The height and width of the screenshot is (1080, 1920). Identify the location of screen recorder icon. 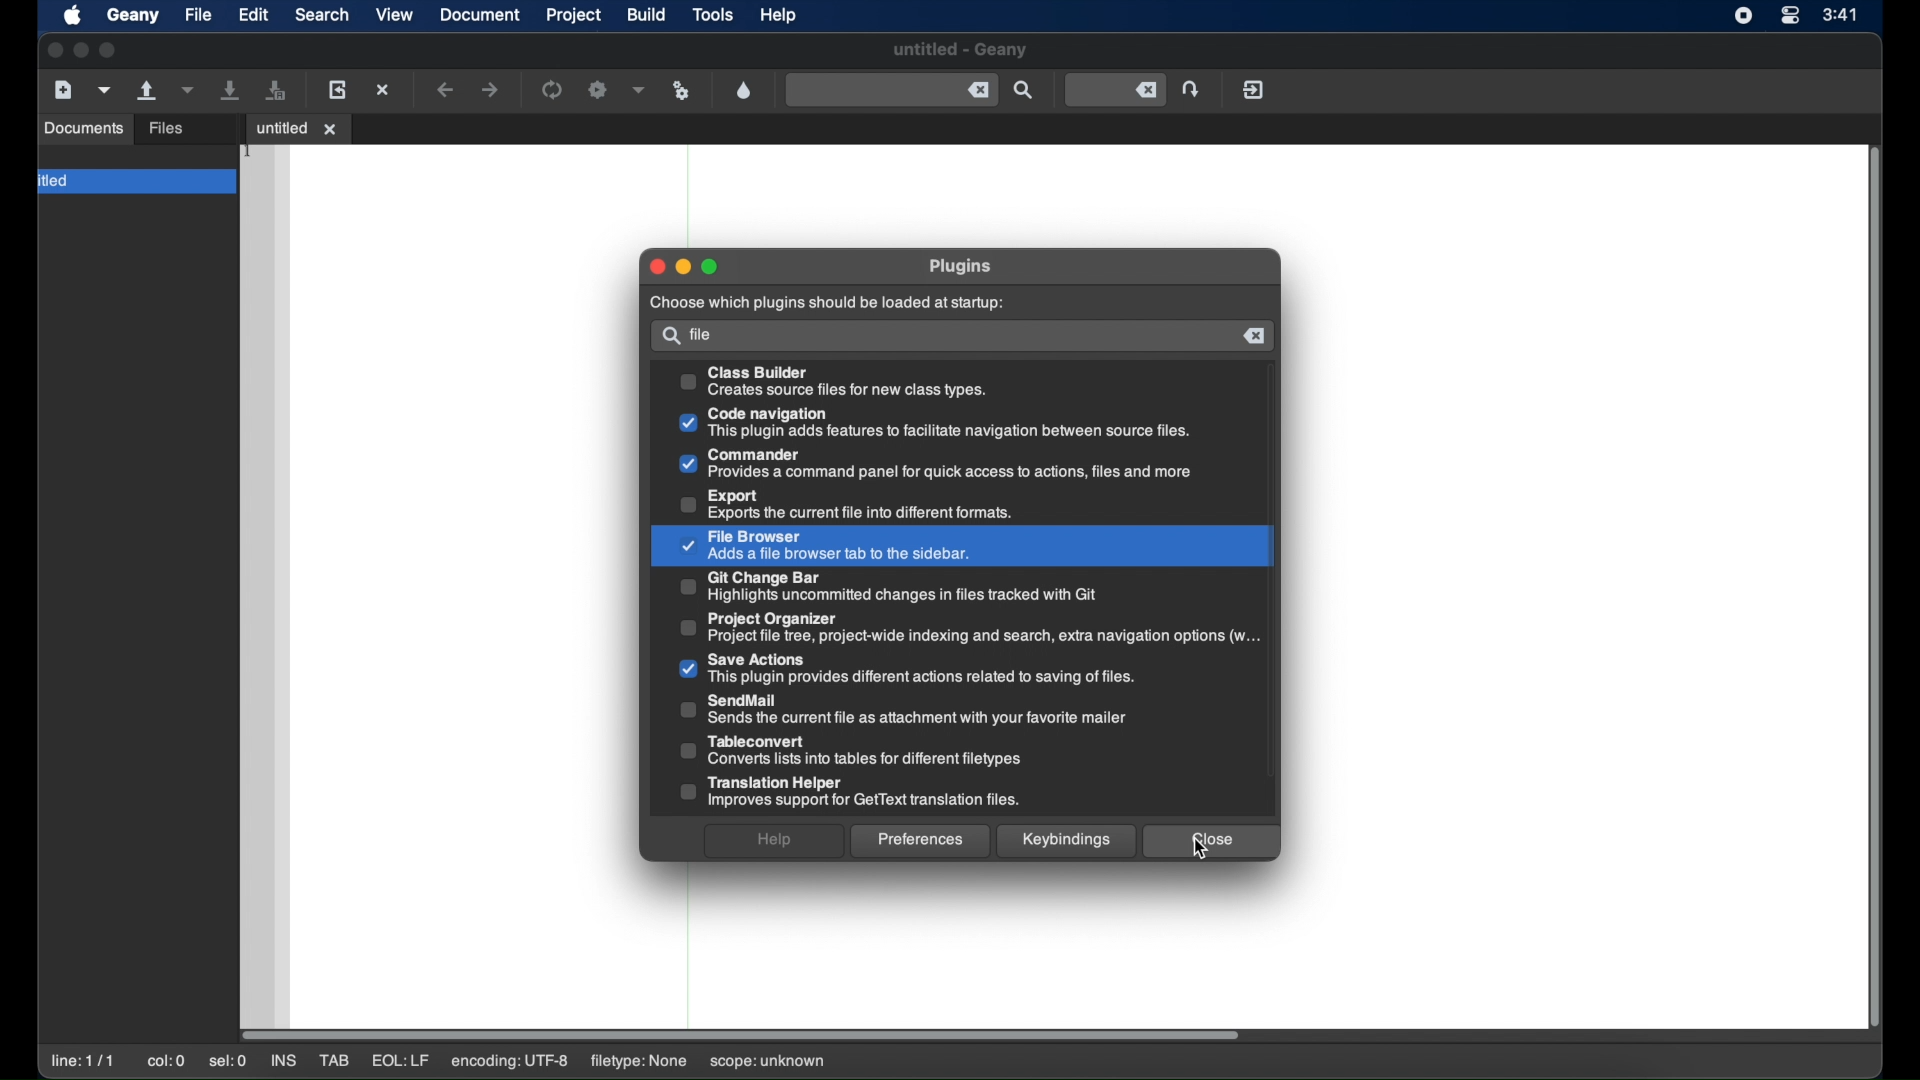
(1743, 16).